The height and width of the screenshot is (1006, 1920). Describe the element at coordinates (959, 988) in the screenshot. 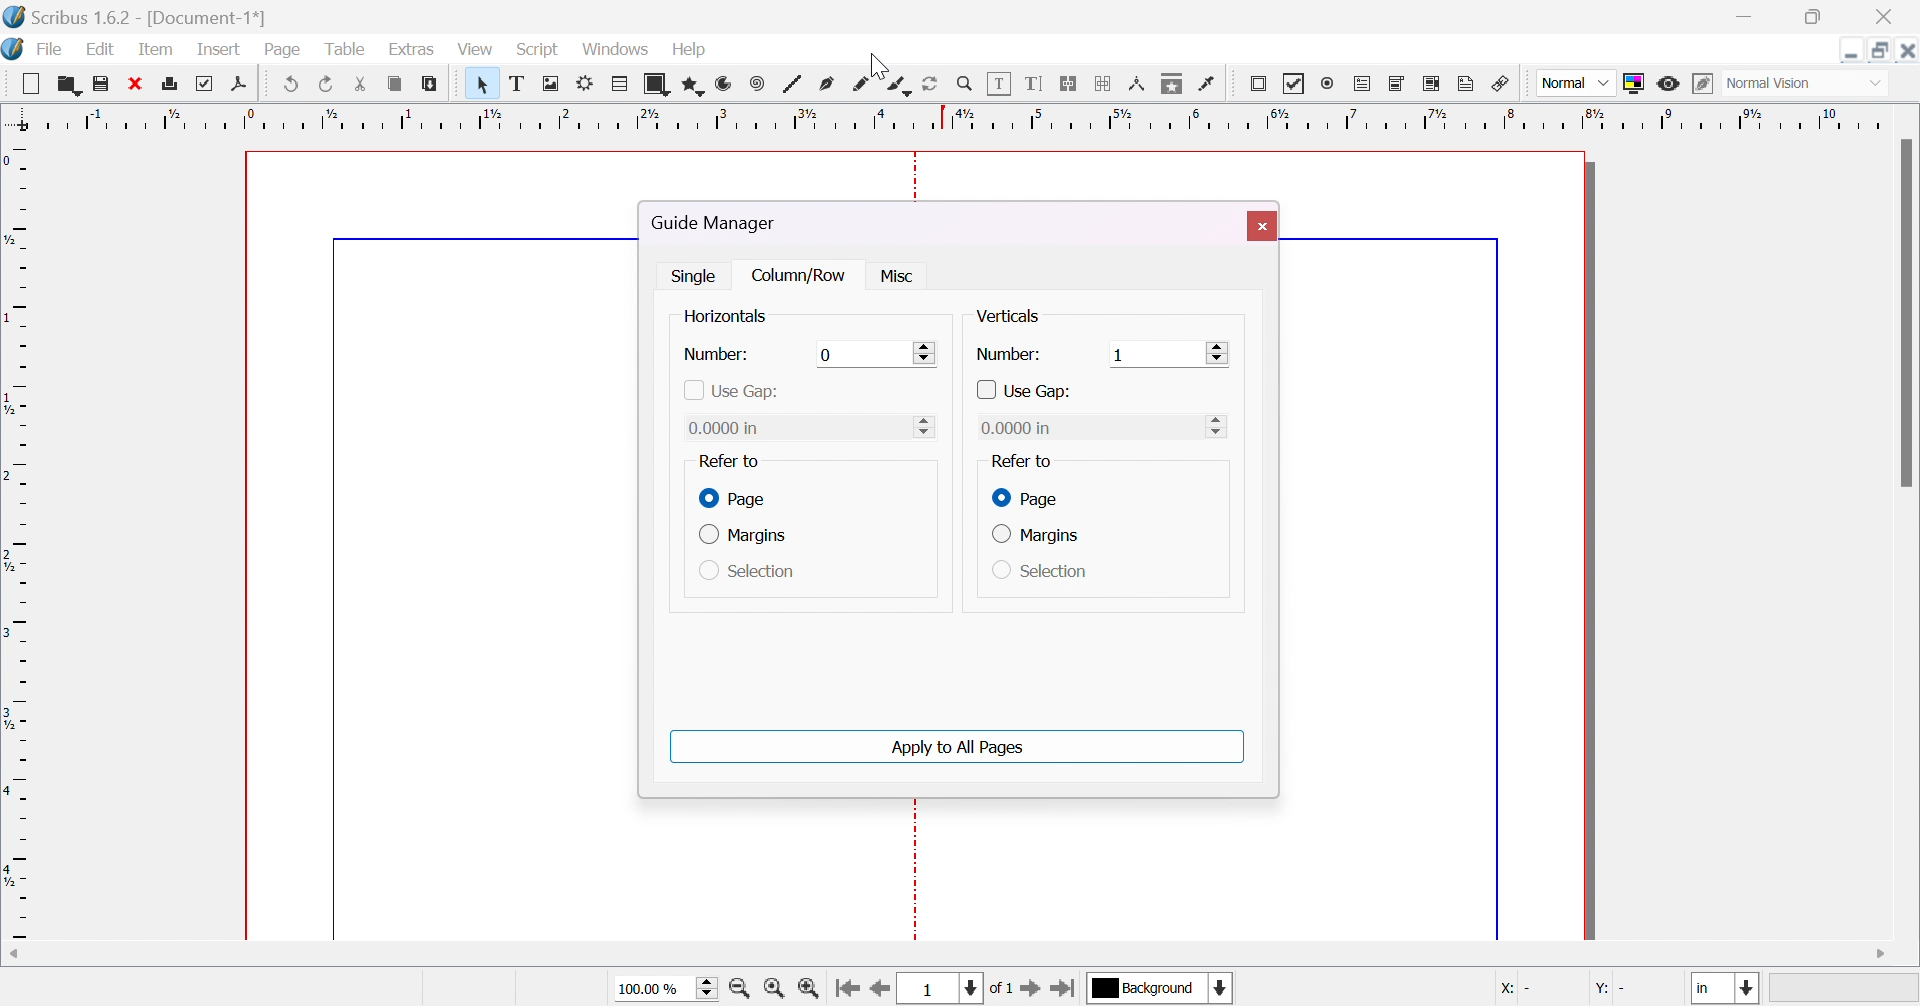

I see `select current page` at that location.